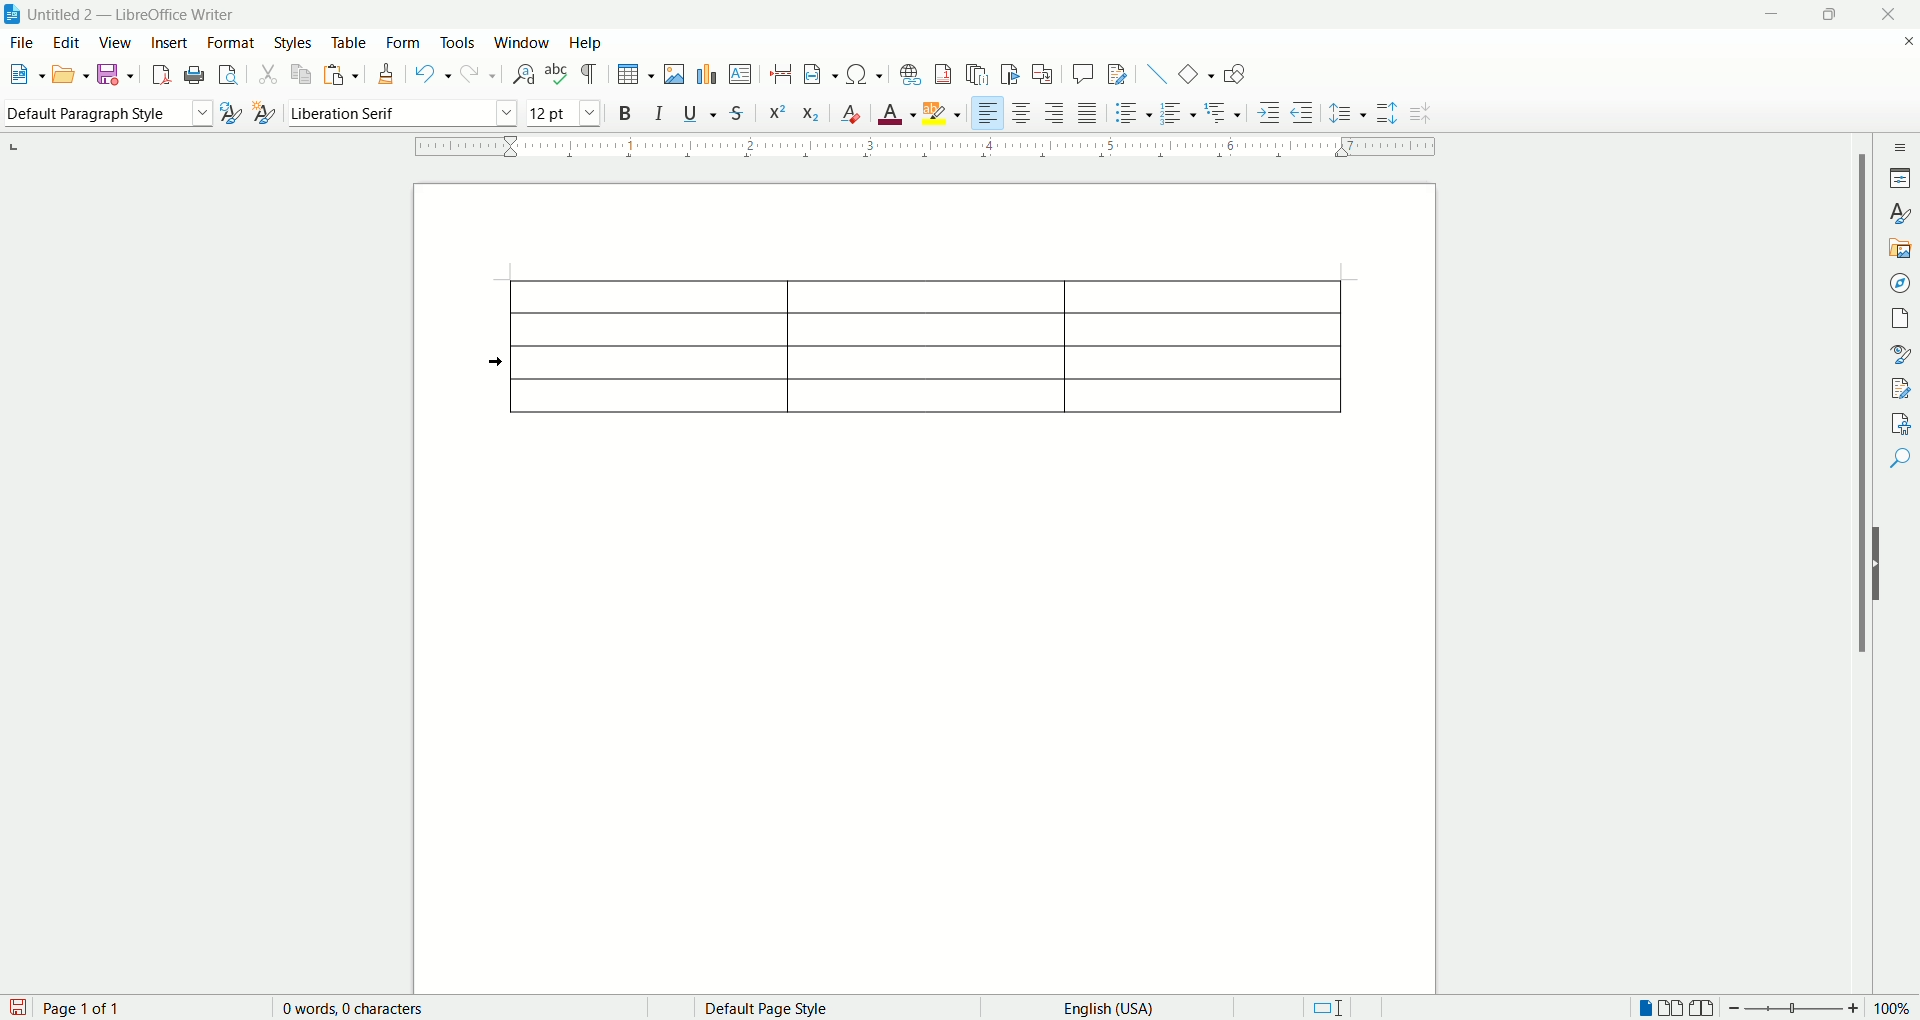  I want to click on insert, so click(169, 44).